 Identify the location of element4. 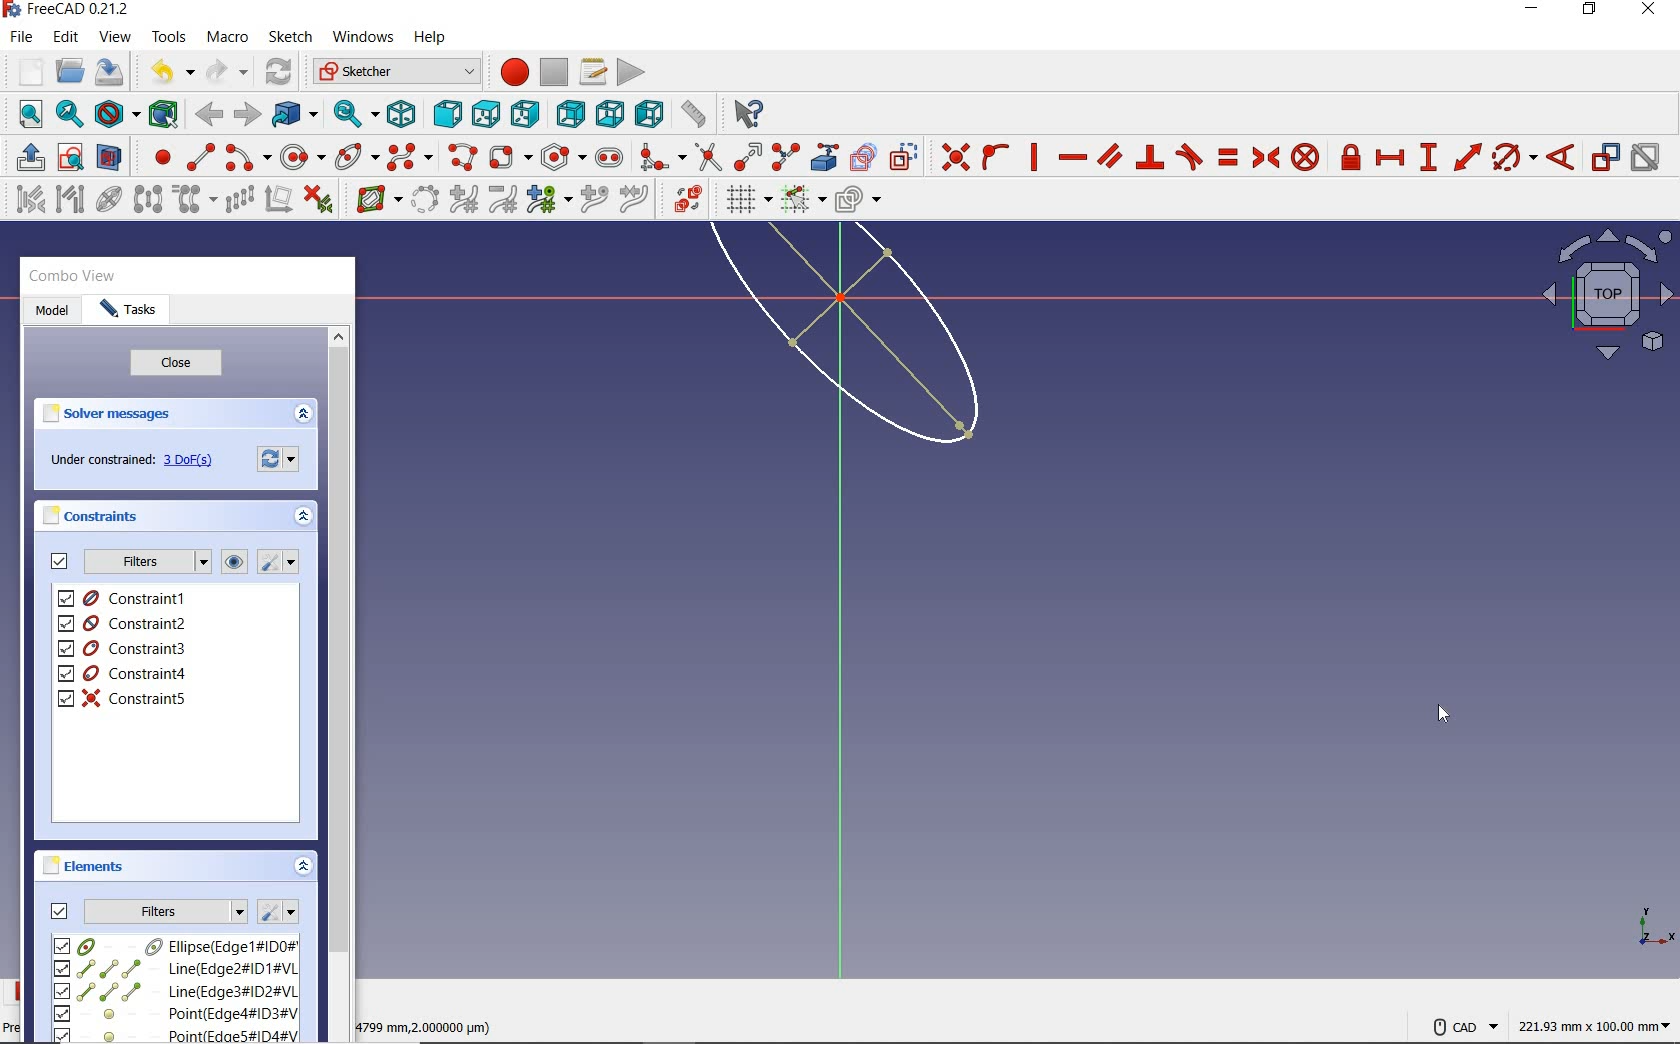
(175, 1013).